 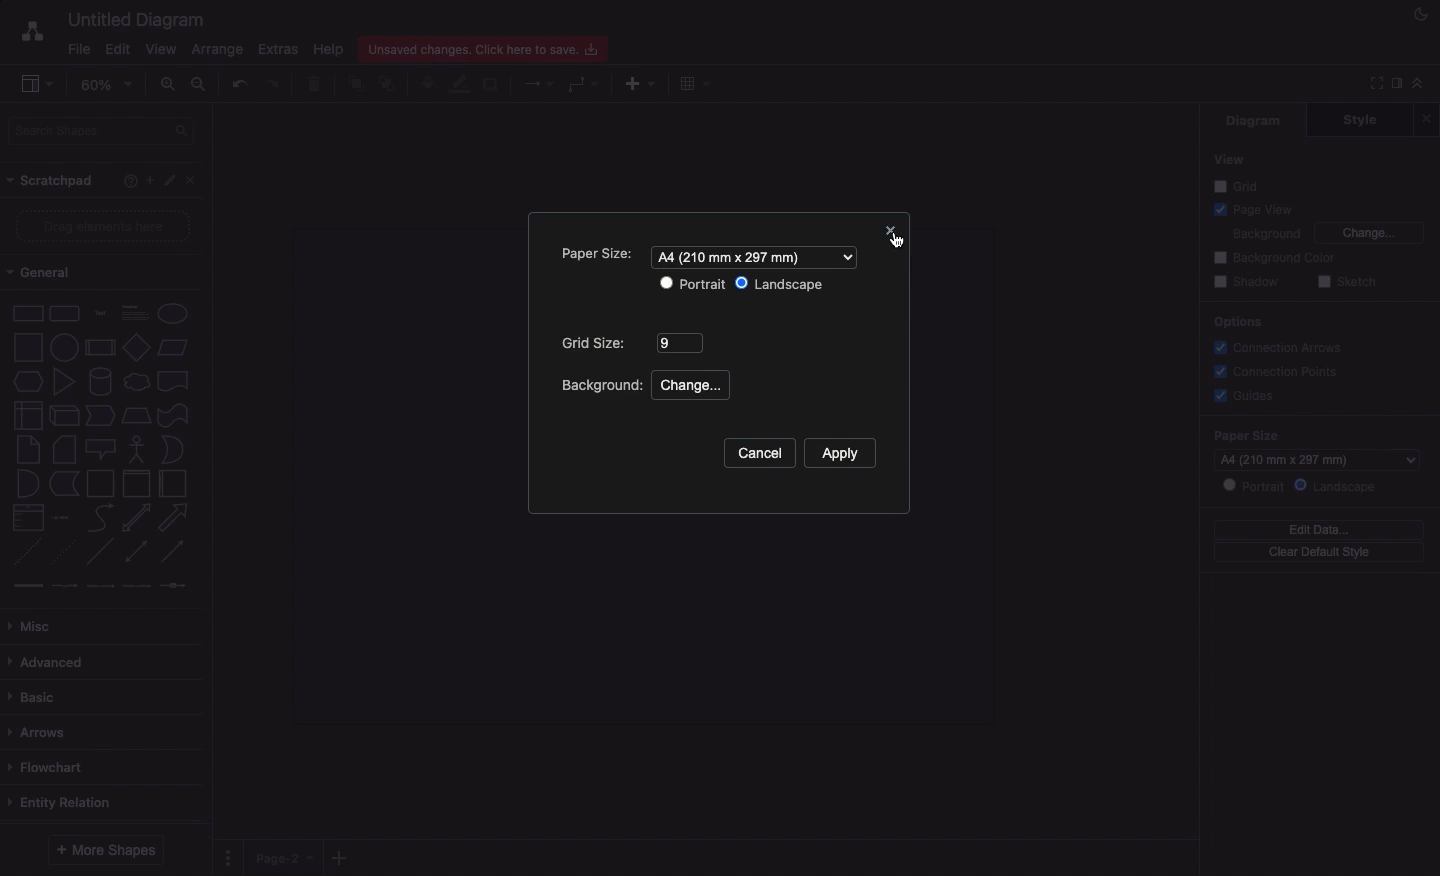 I want to click on Page, so click(x=285, y=858).